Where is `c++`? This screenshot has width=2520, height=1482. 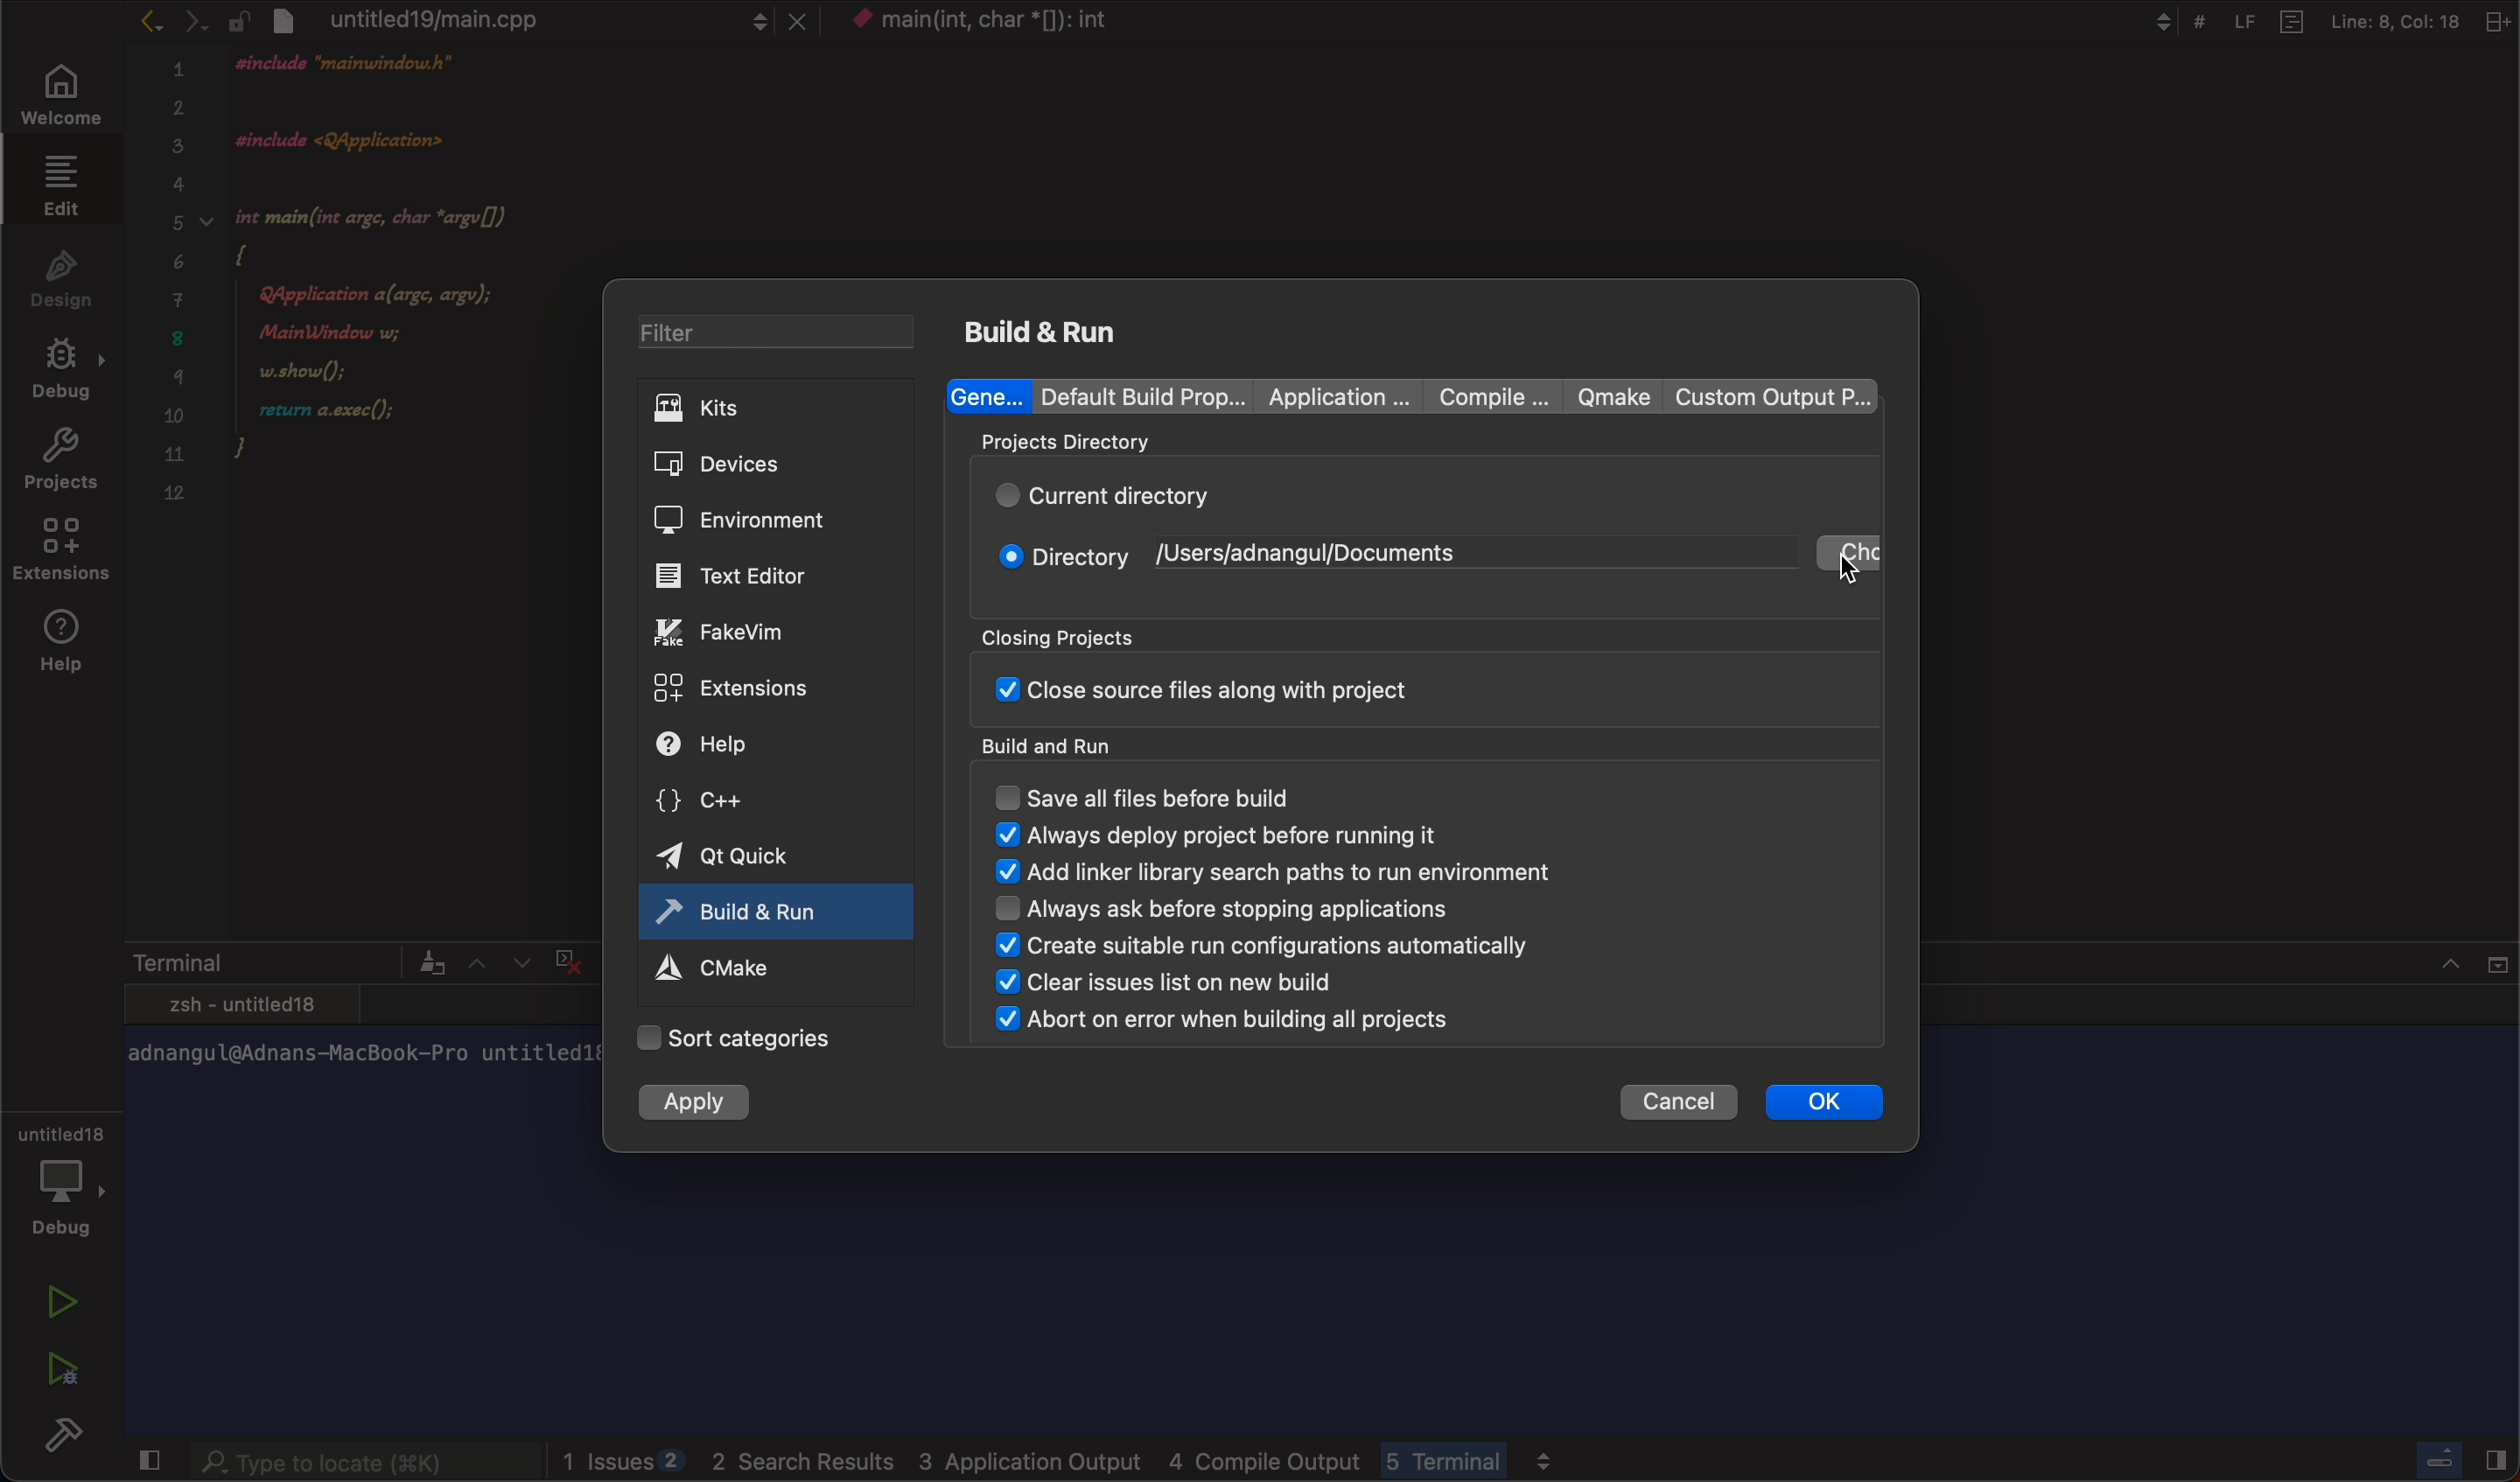
c++ is located at coordinates (742, 800).